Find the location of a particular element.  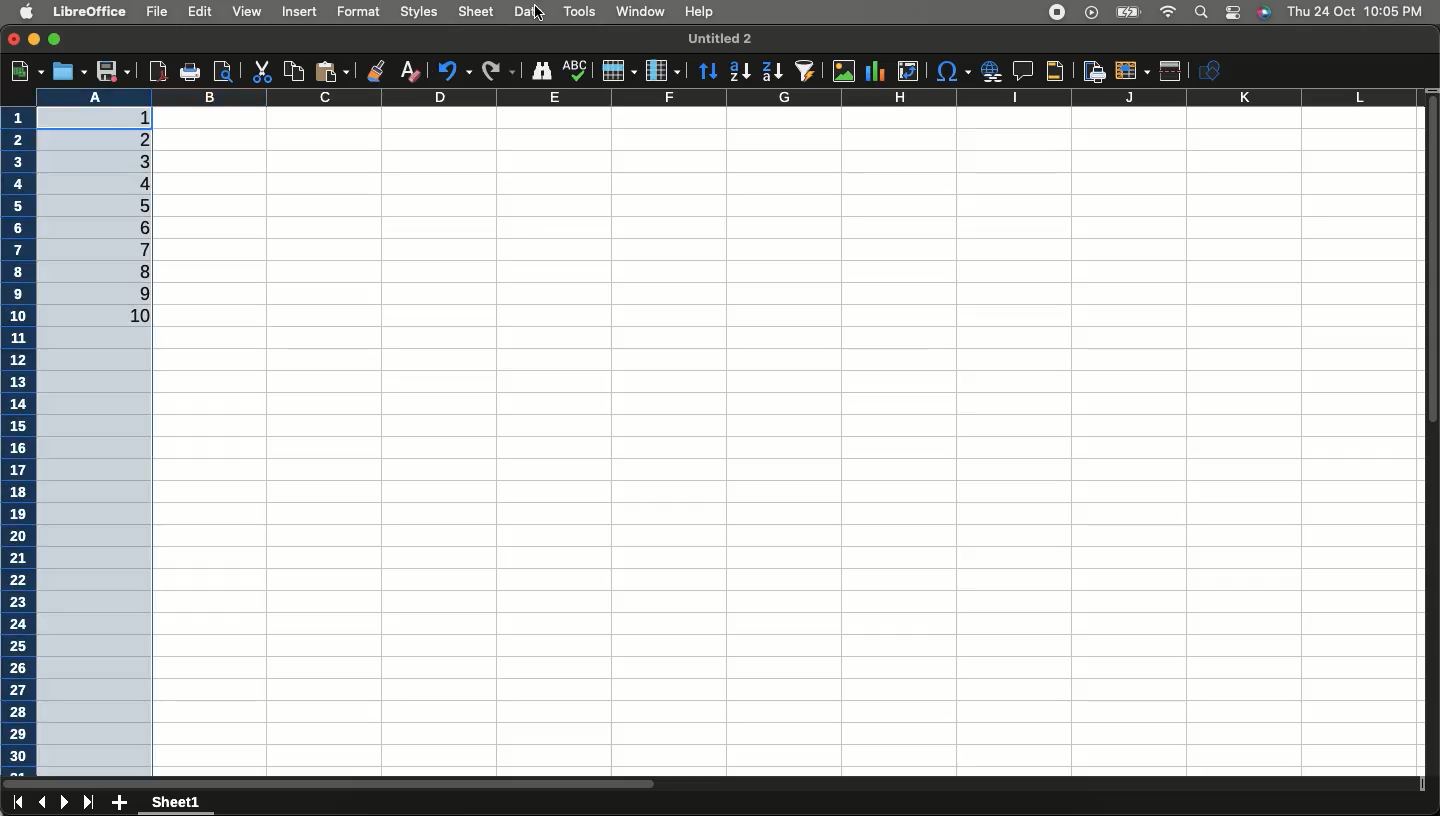

Show draw functions is located at coordinates (1213, 70).